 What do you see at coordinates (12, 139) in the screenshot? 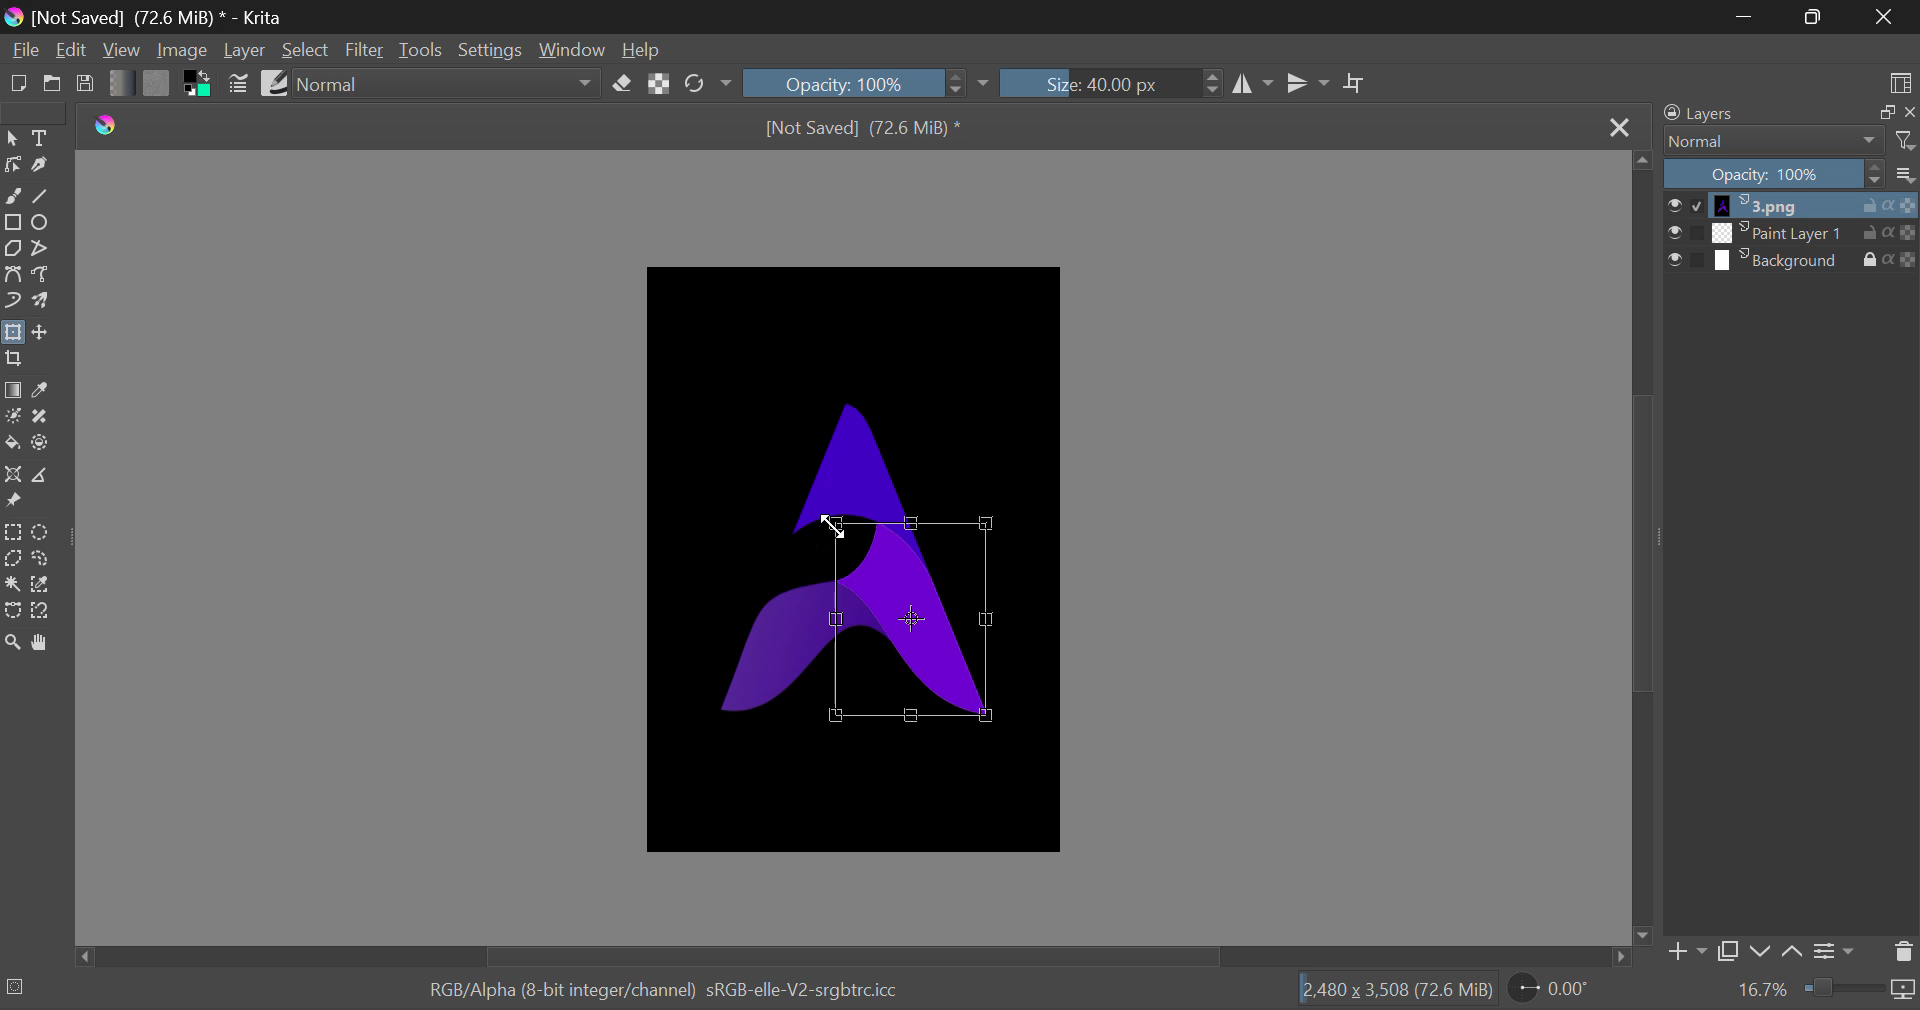
I see `Select` at bounding box center [12, 139].